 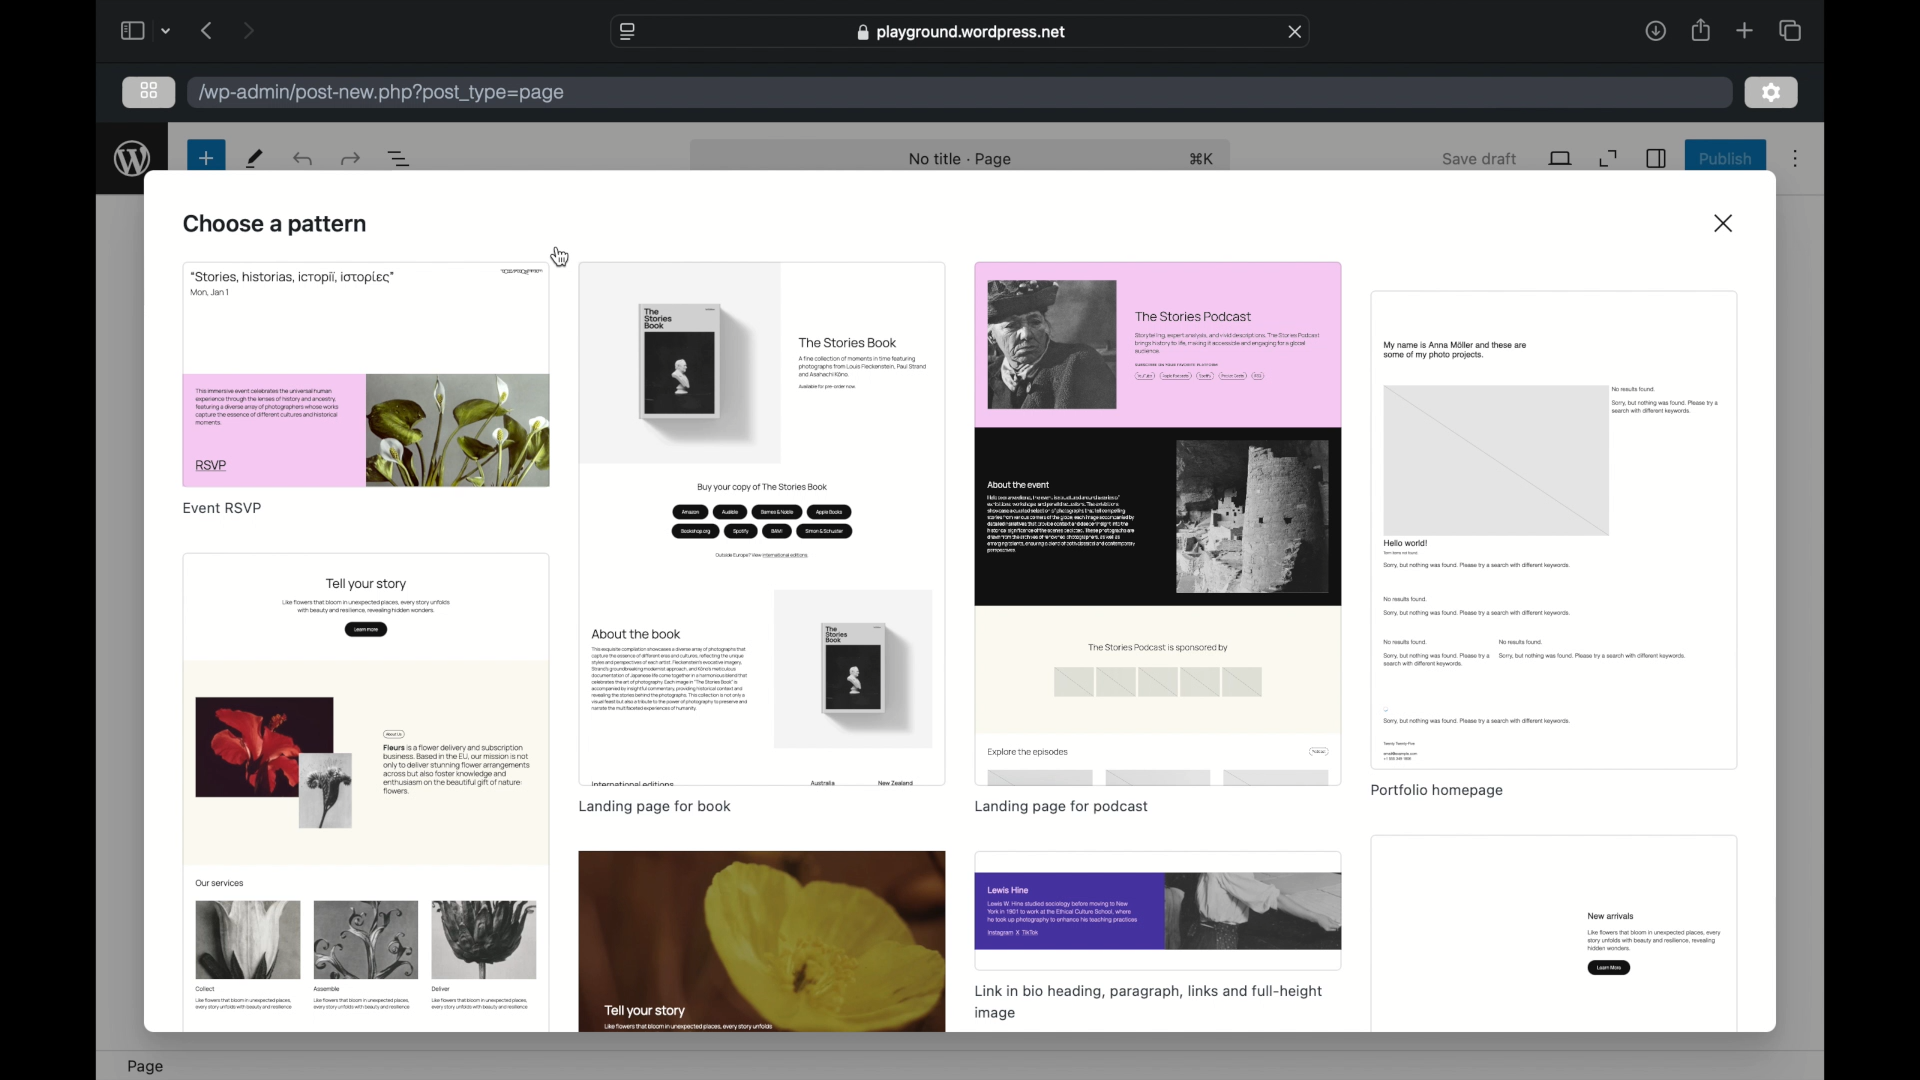 I want to click on publish, so click(x=1724, y=158).